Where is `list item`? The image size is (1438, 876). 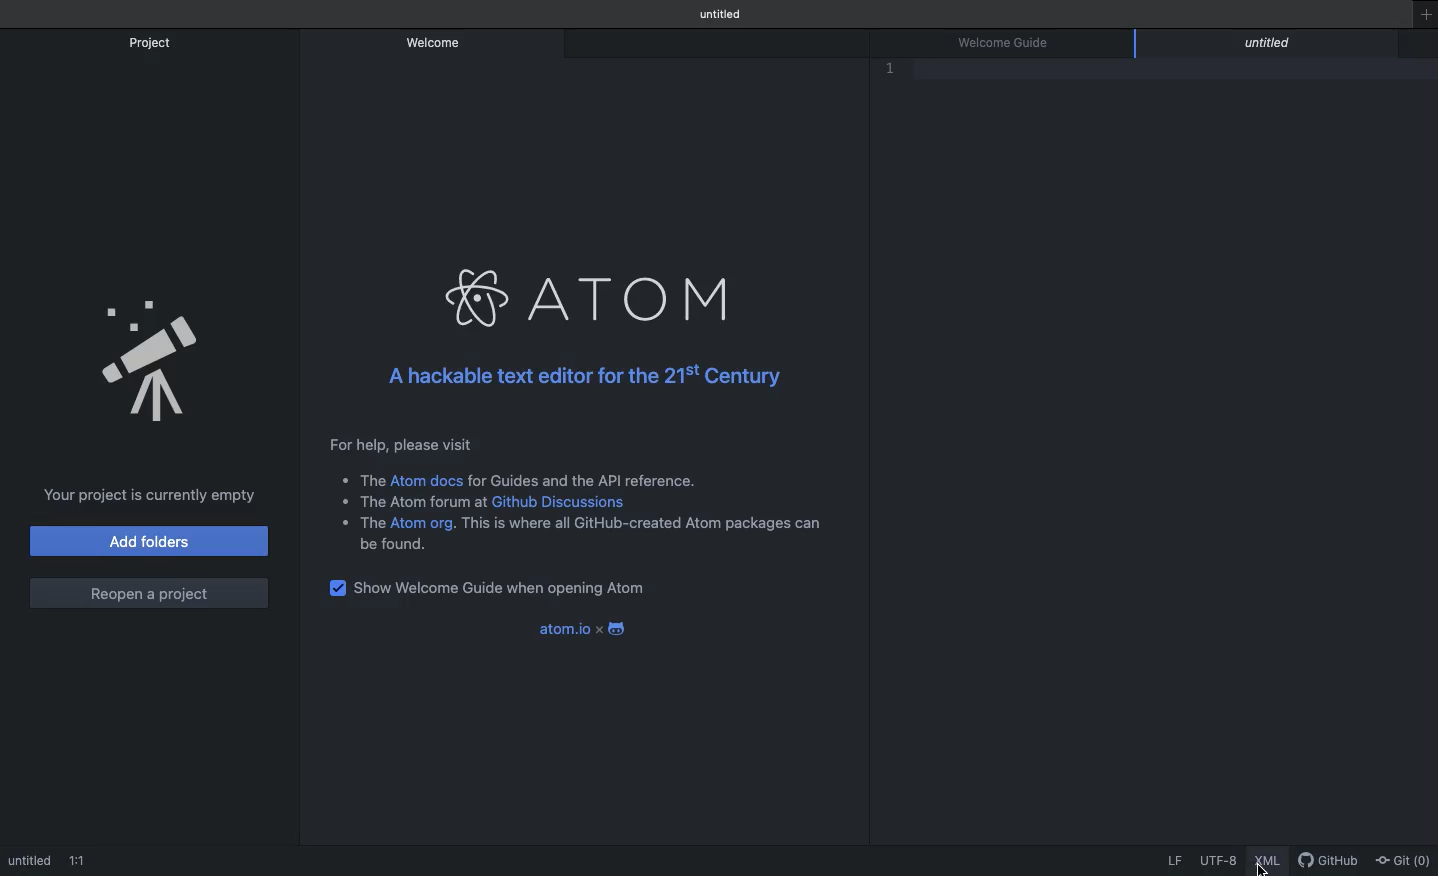 list item is located at coordinates (404, 501).